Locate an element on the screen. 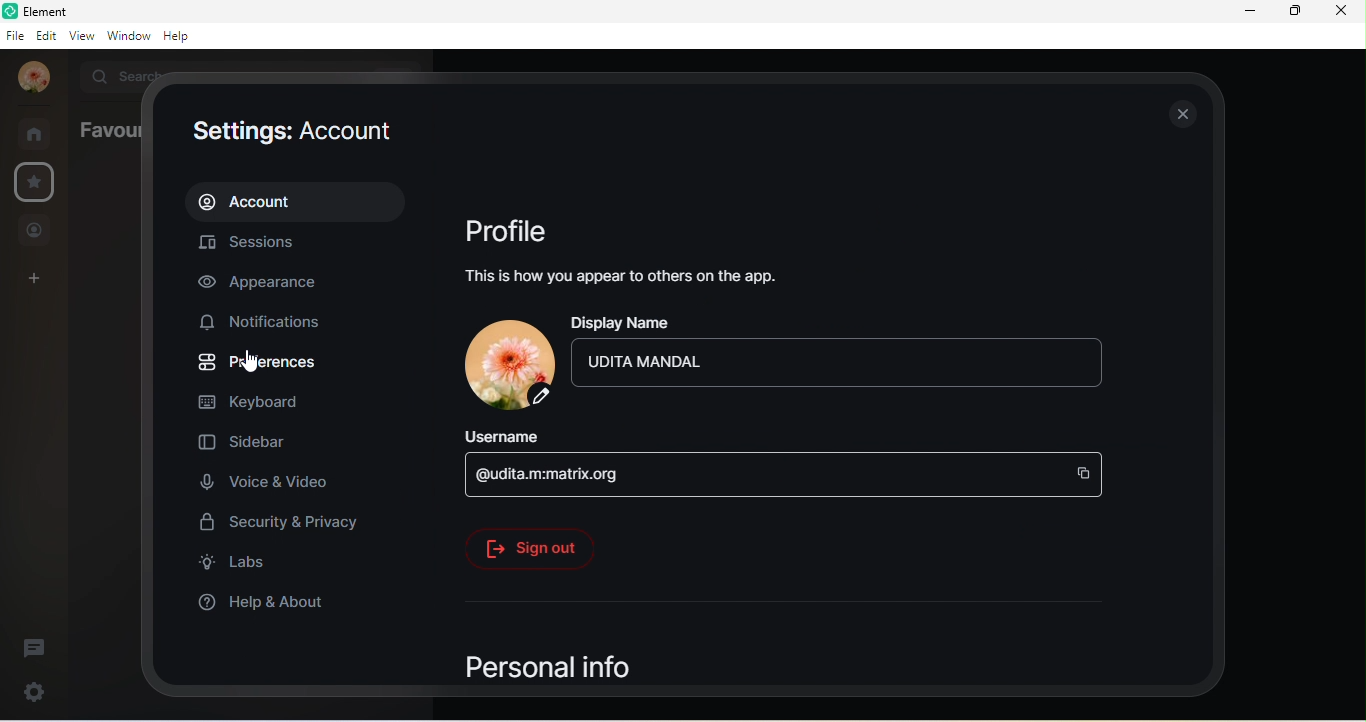 The width and height of the screenshot is (1366, 722). title is located at coordinates (48, 11).